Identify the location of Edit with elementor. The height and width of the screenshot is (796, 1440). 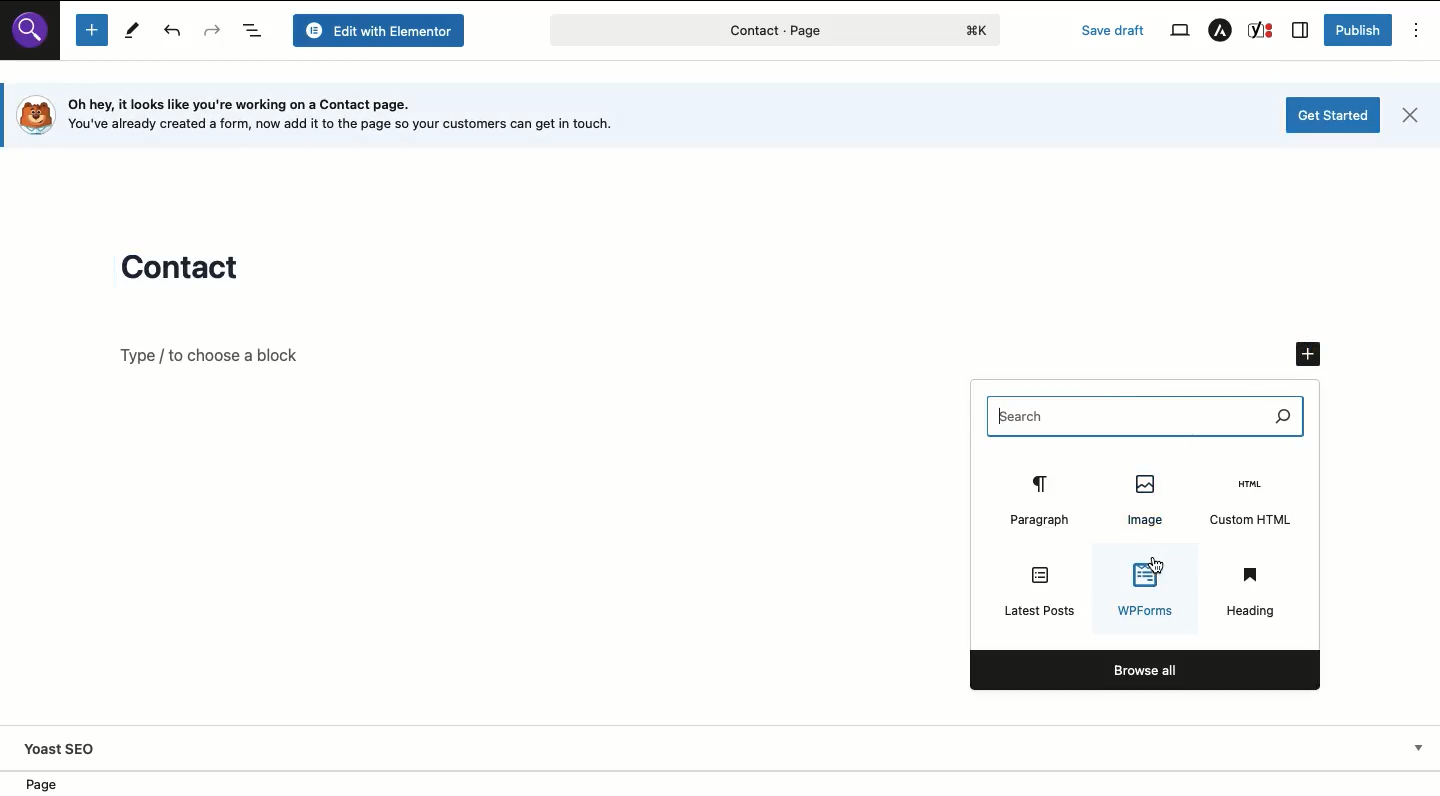
(382, 30).